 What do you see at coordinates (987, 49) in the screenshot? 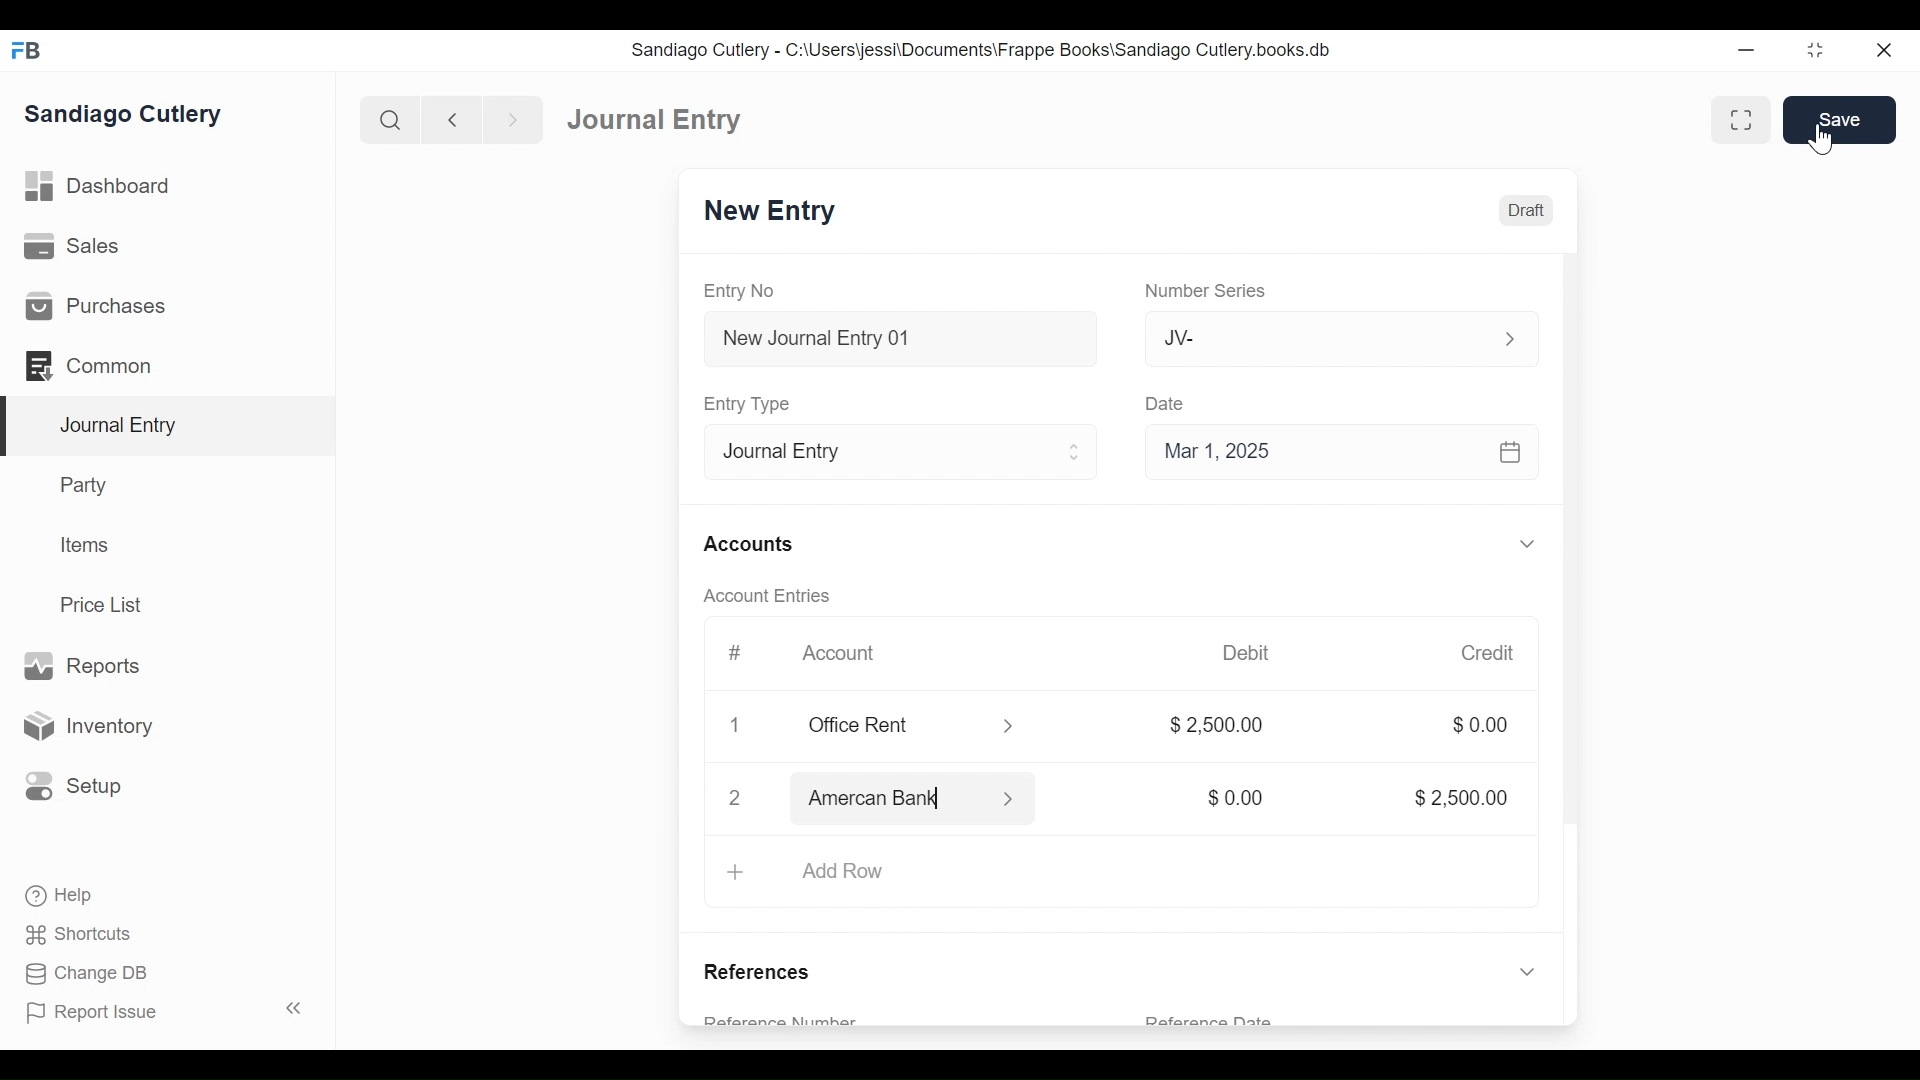
I see `Sandiago Cutlery - C:\Users\jessi\Documents\Frappe Books\Sandiago Cutlery.books.db` at bounding box center [987, 49].